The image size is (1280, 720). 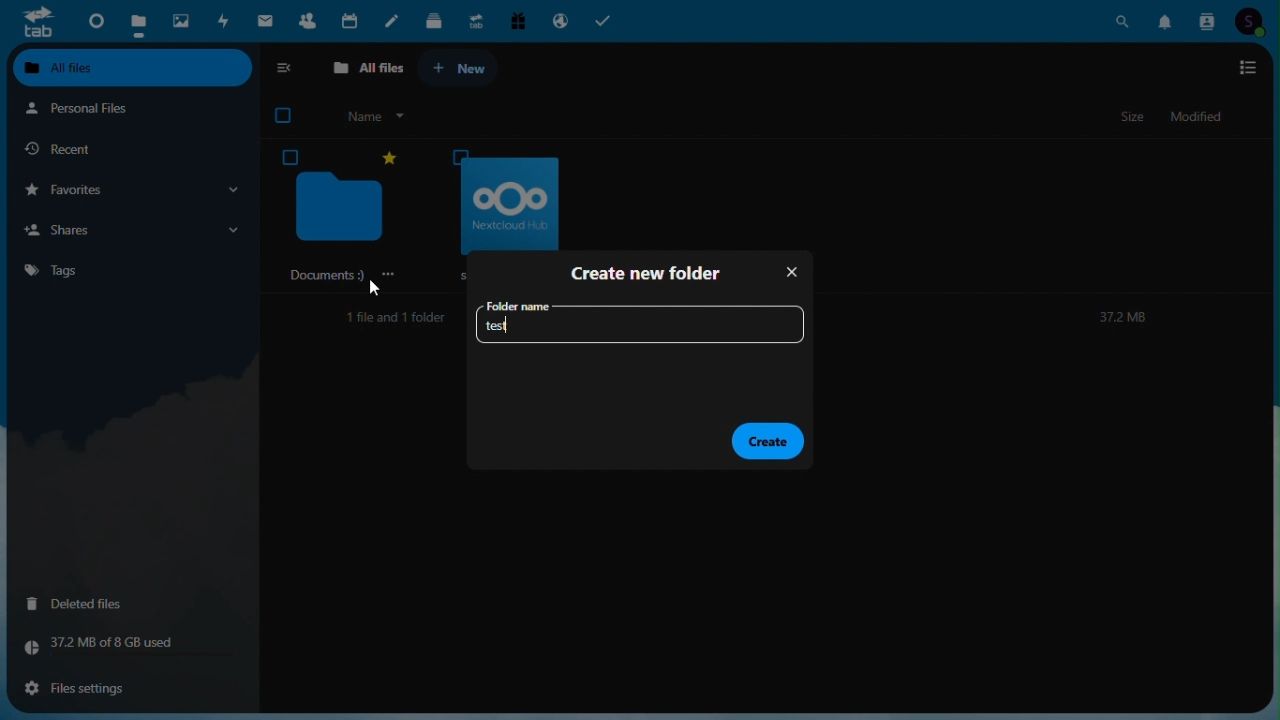 I want to click on oOo, so click(x=496, y=207).